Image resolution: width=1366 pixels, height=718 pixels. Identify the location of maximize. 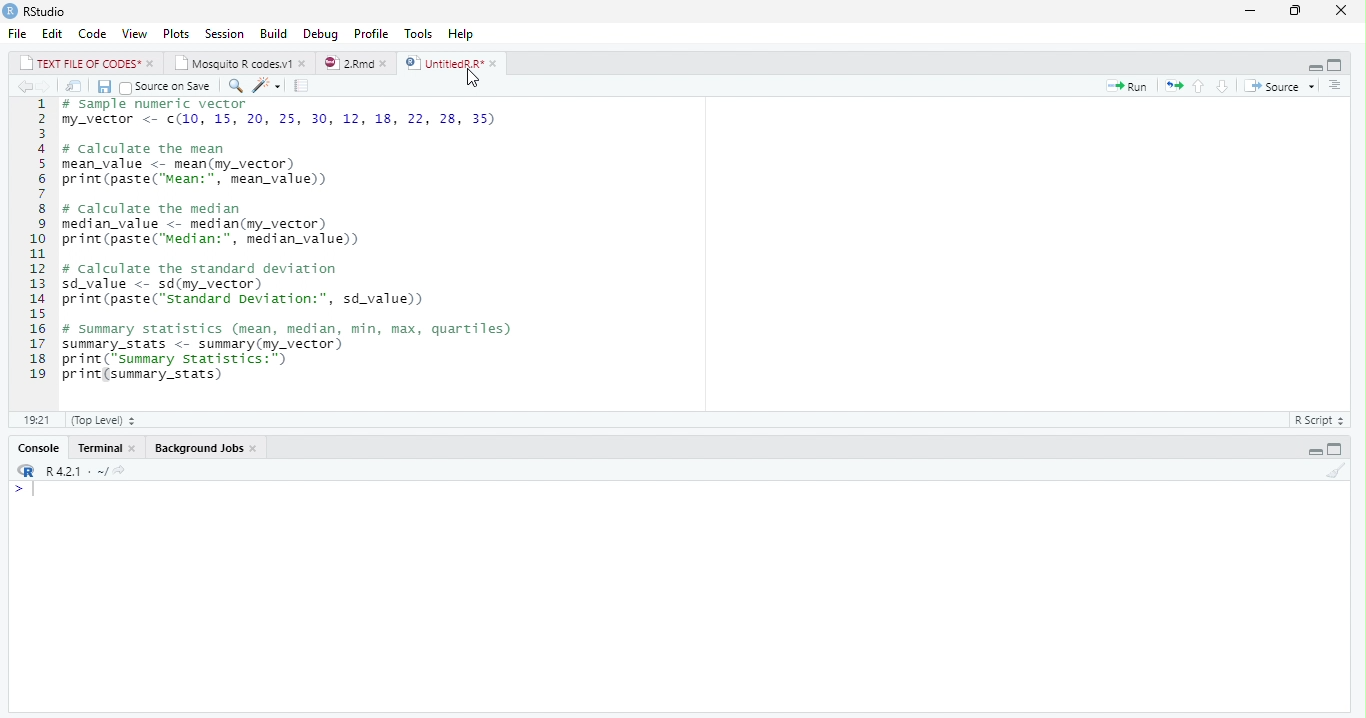
(1335, 66).